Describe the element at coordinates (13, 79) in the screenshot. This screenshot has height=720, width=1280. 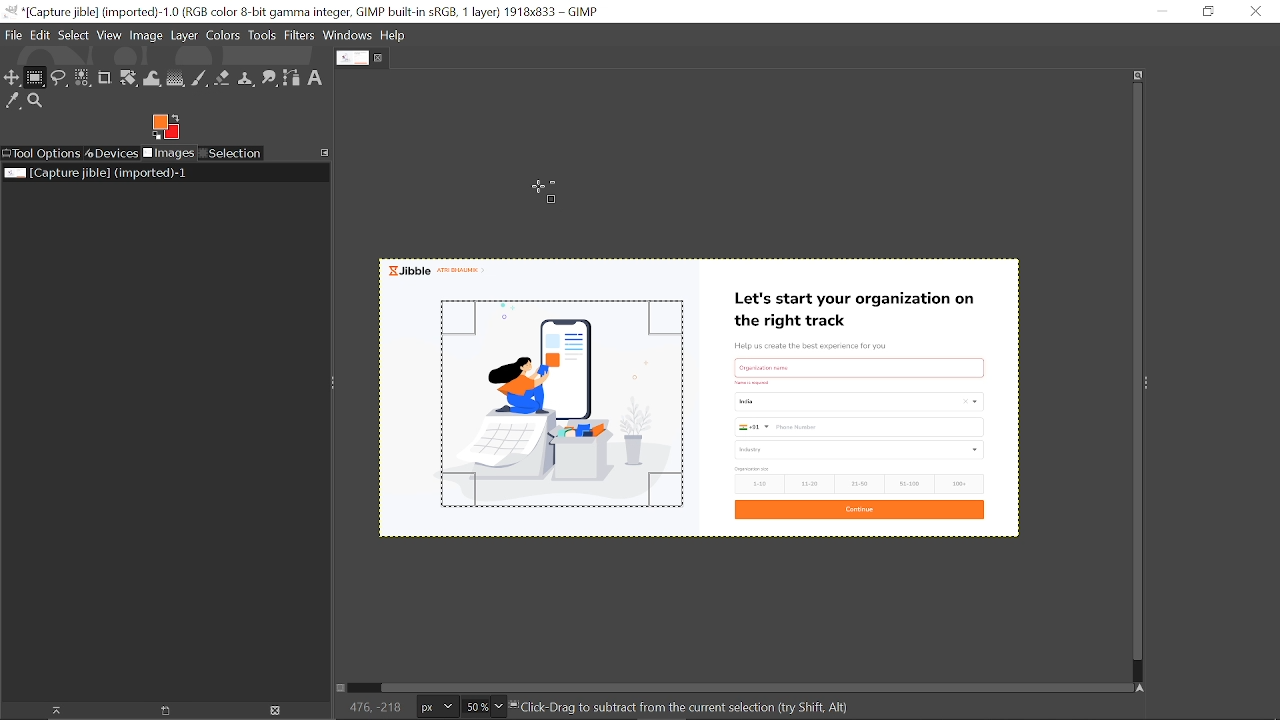
I see `Move tool` at that location.